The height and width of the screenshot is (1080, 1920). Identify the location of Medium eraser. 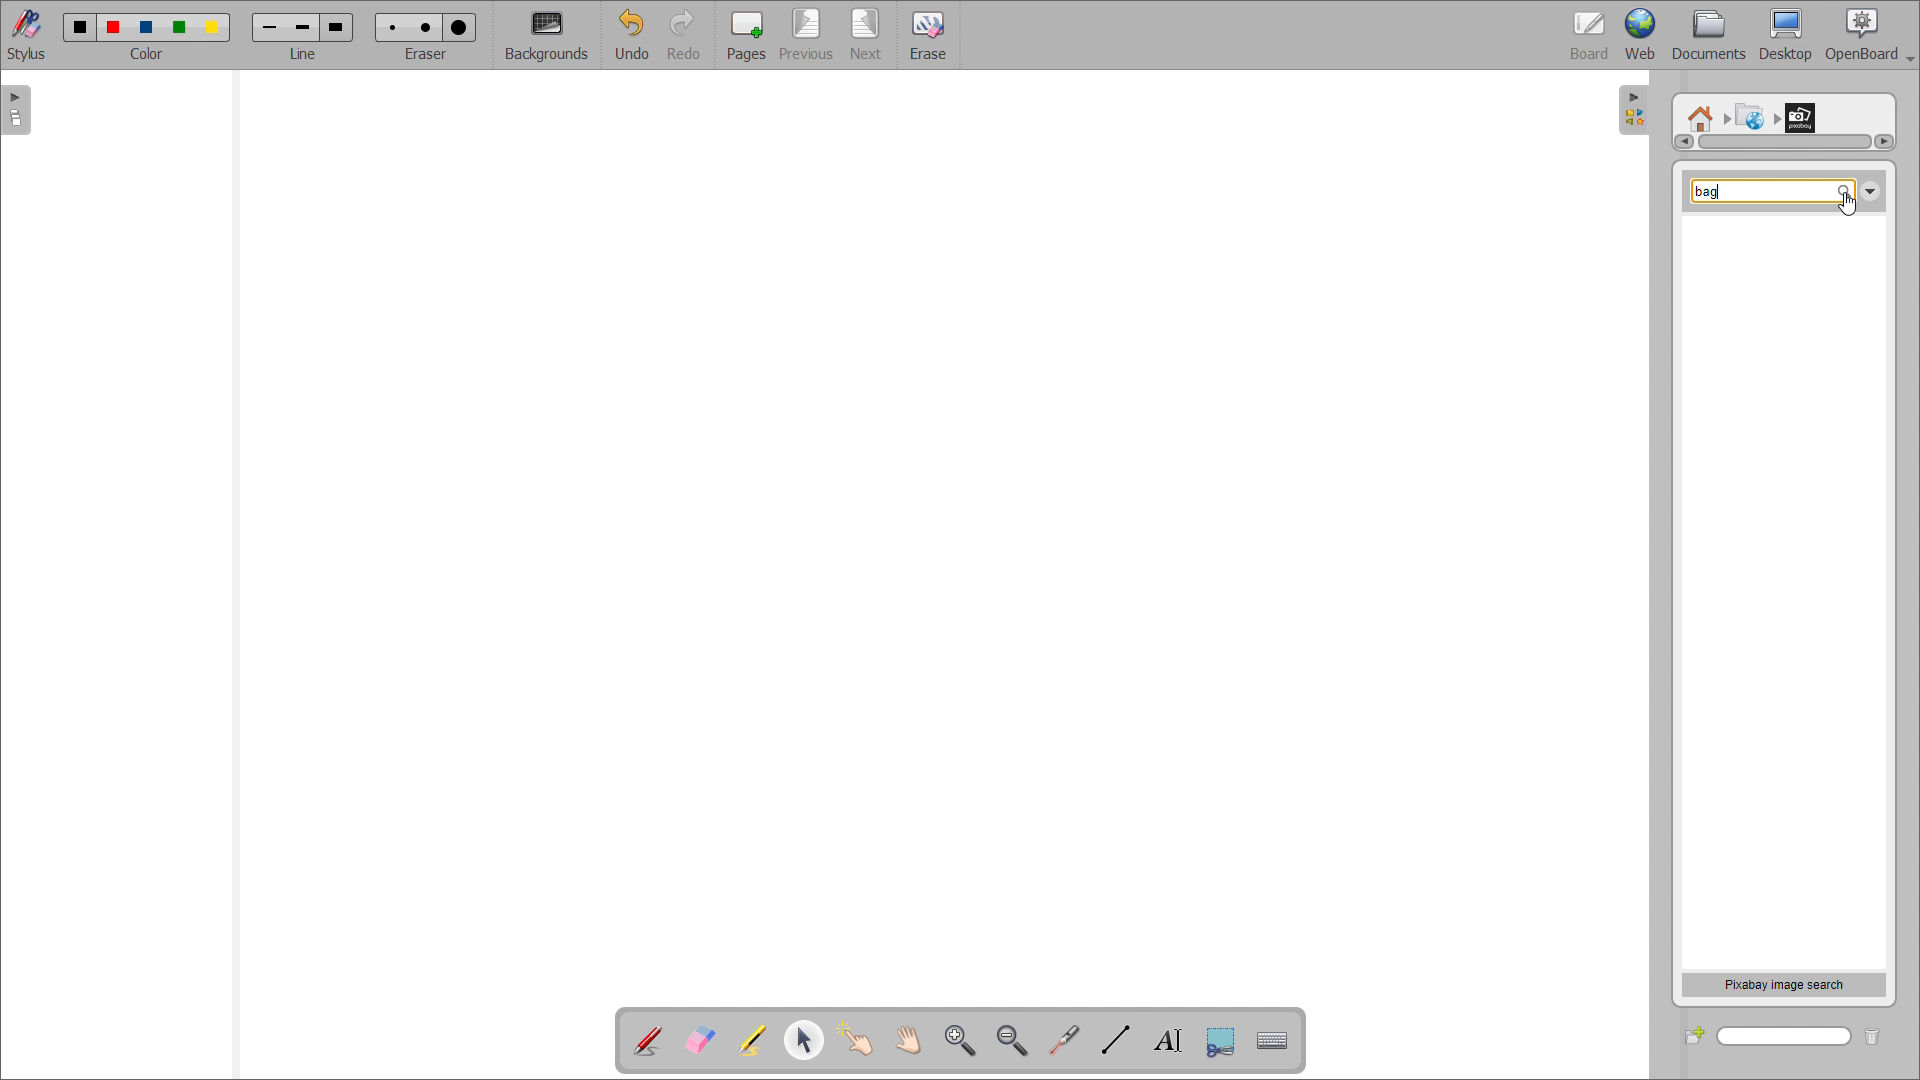
(424, 25).